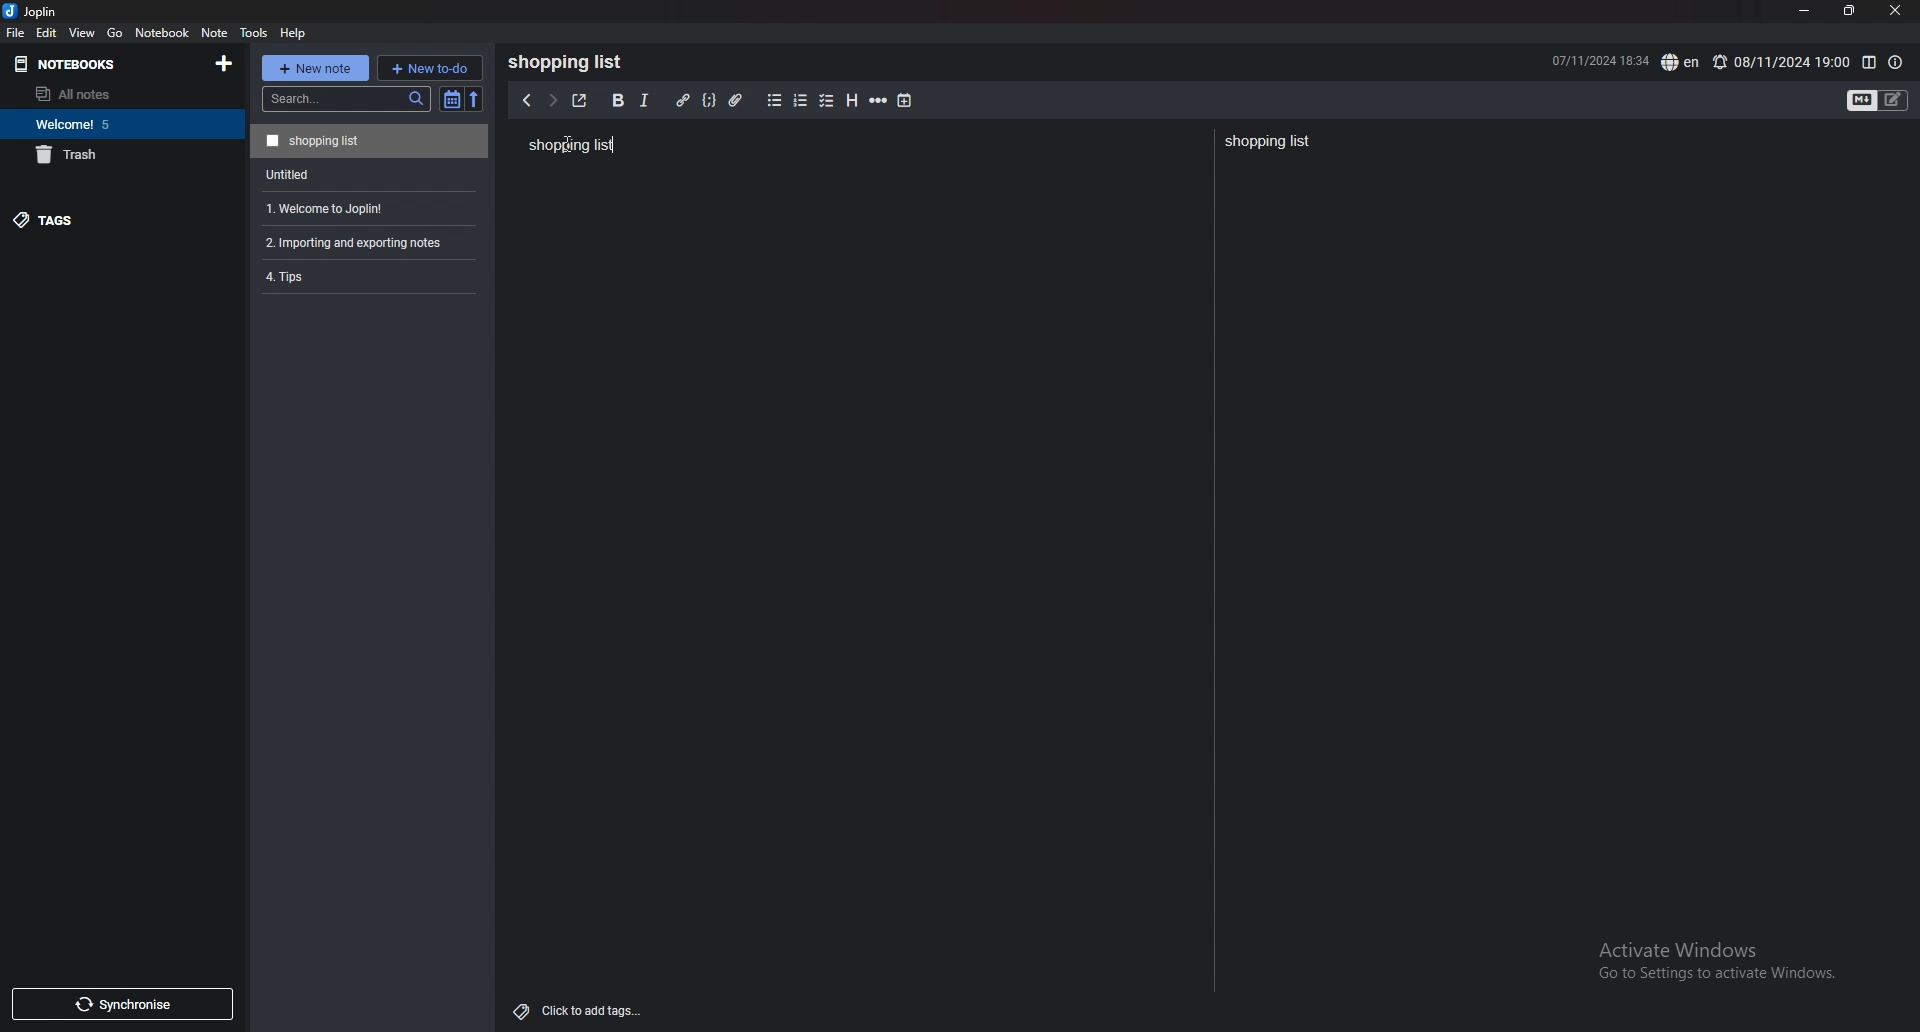  What do you see at coordinates (478, 99) in the screenshot?
I see `reverse sort order` at bounding box center [478, 99].